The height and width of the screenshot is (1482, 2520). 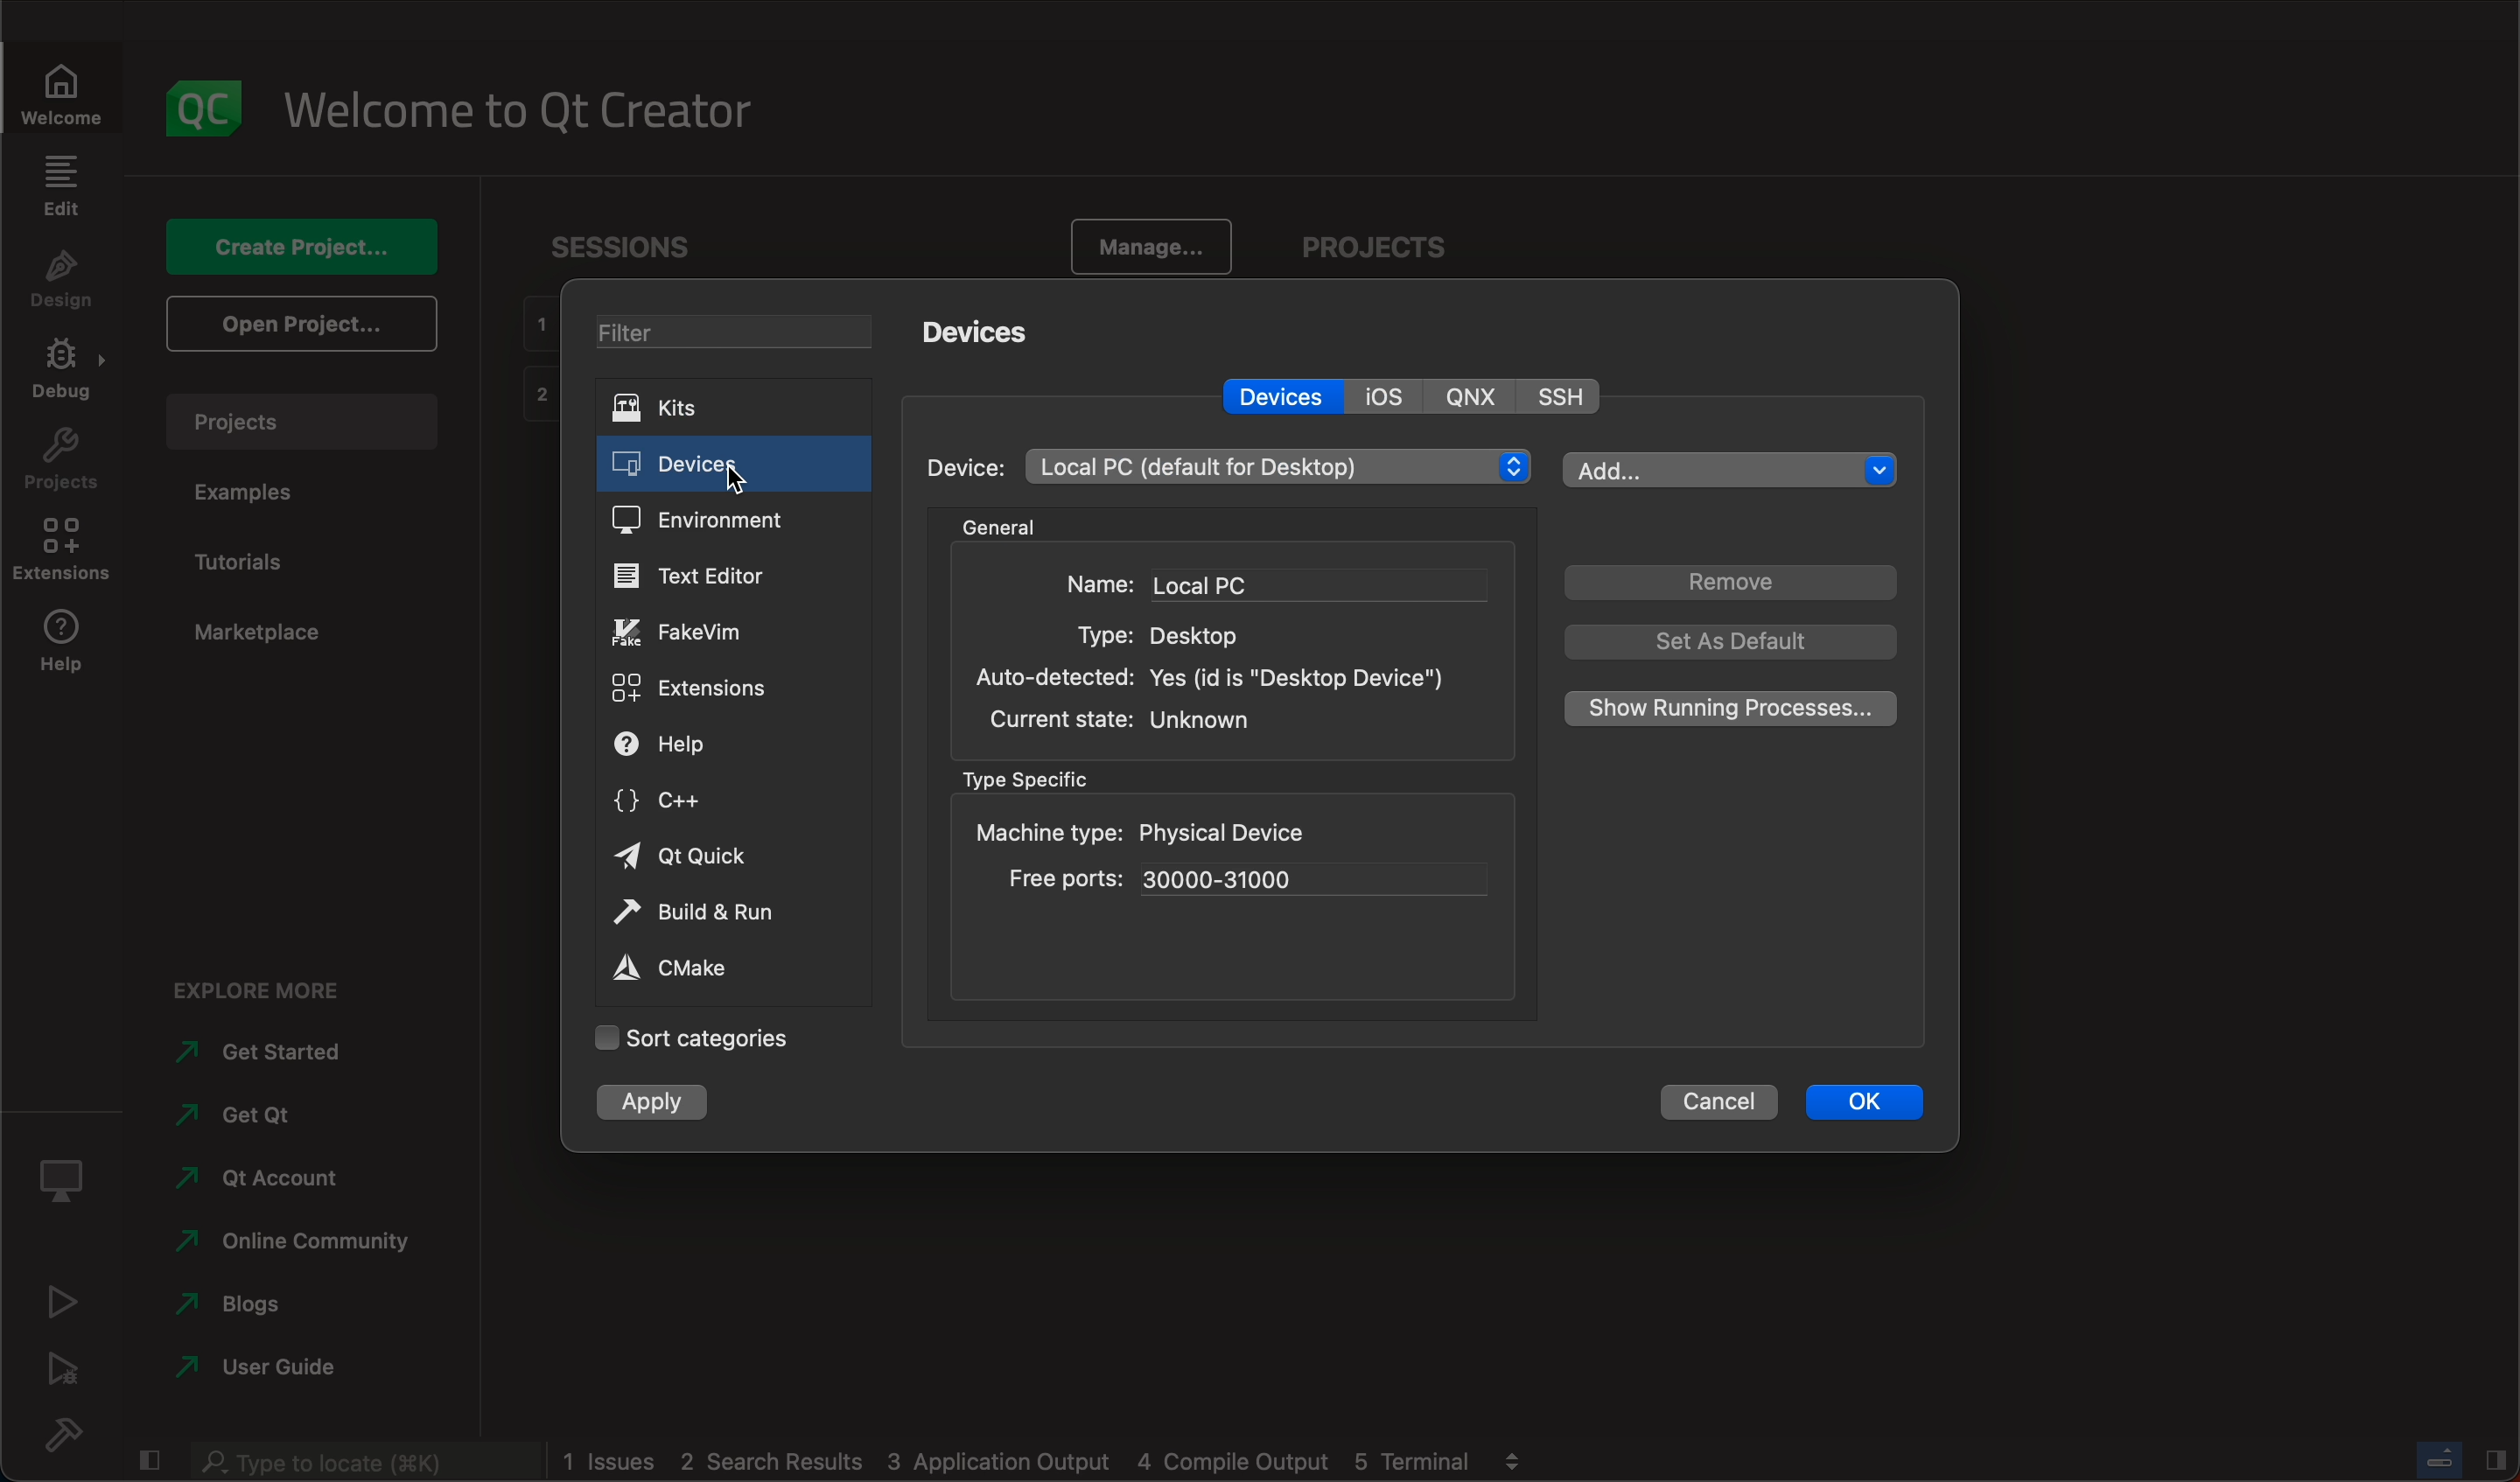 I want to click on Machine type: Physical Device Free ports: 30000-31000, so click(x=1229, y=860).